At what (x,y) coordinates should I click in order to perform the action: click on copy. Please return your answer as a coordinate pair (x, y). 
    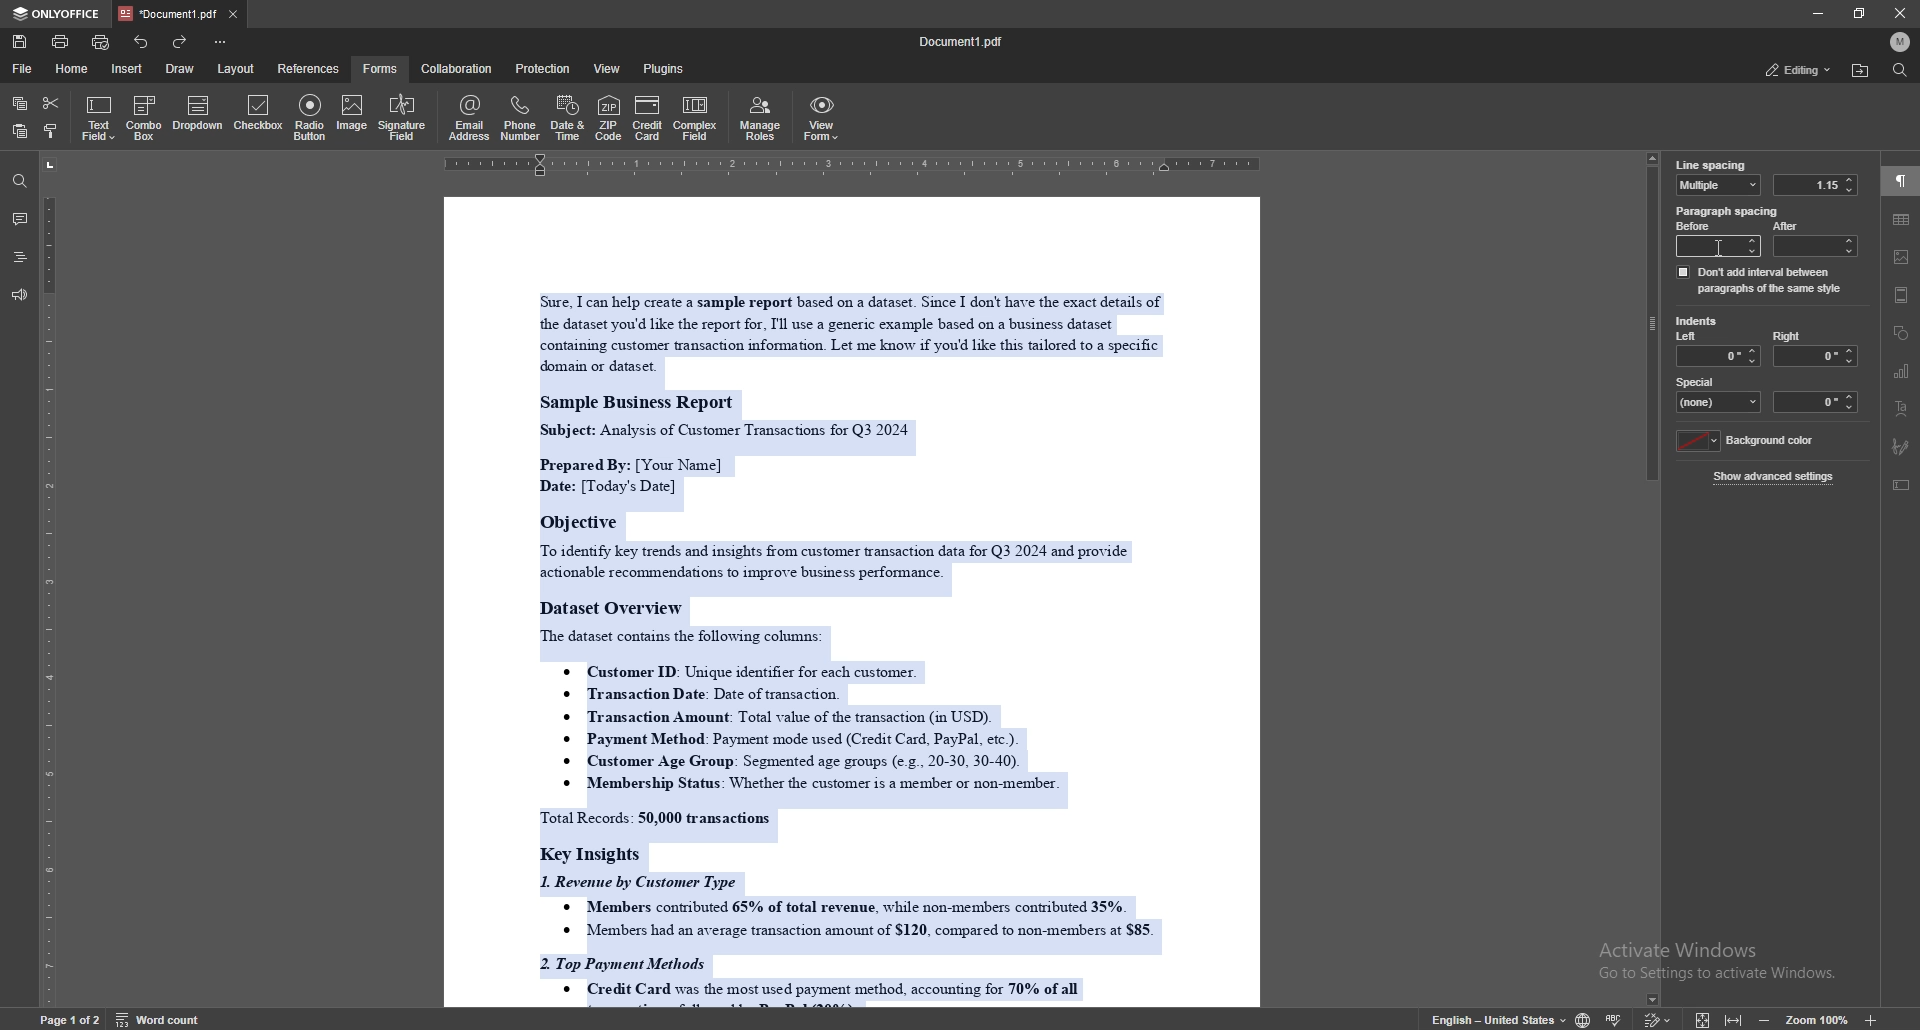
    Looking at the image, I should click on (20, 104).